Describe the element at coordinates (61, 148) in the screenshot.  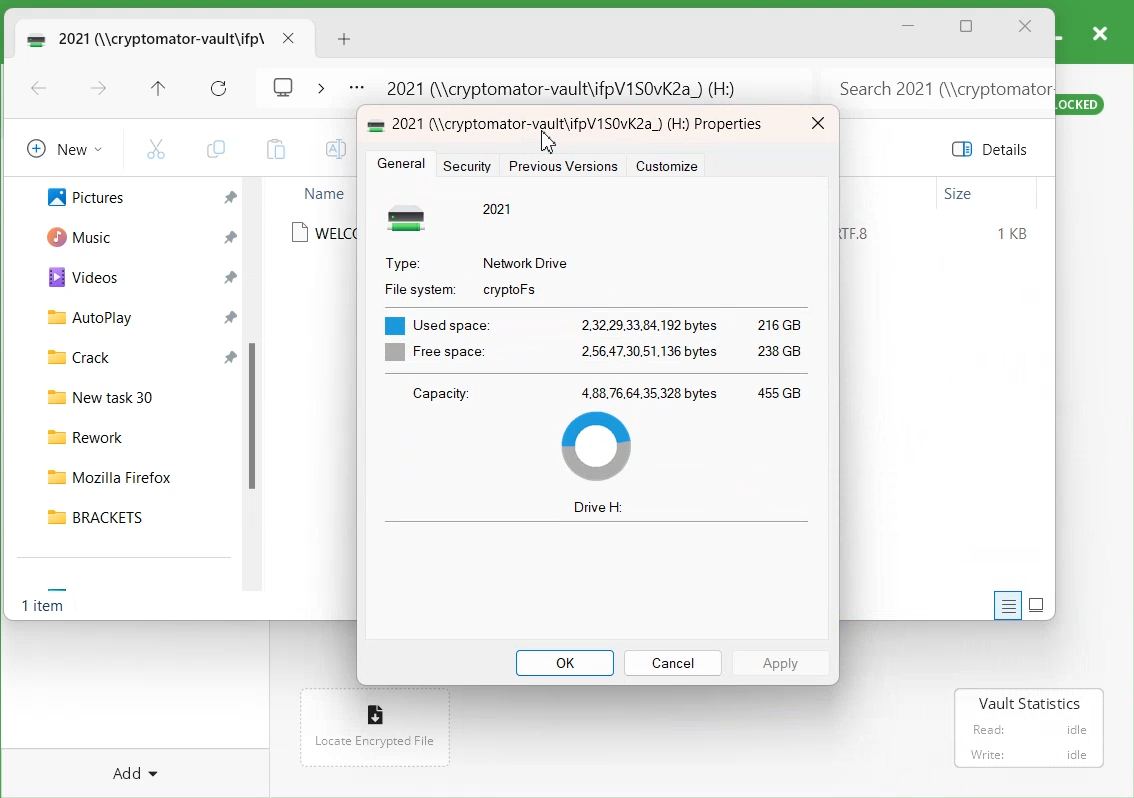
I see `New` at that location.